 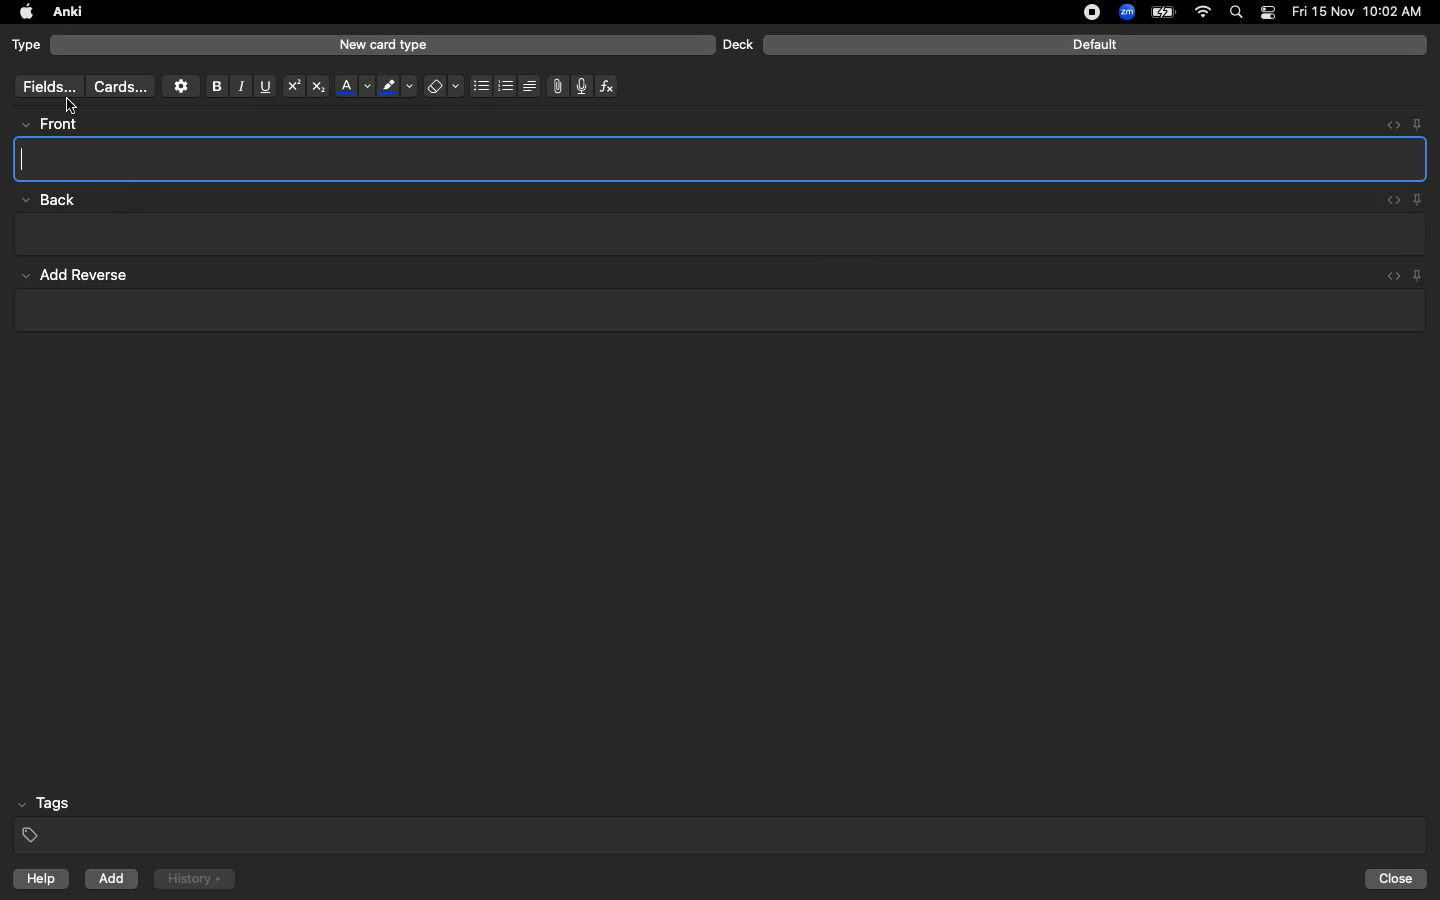 I want to click on Deck, so click(x=737, y=44).